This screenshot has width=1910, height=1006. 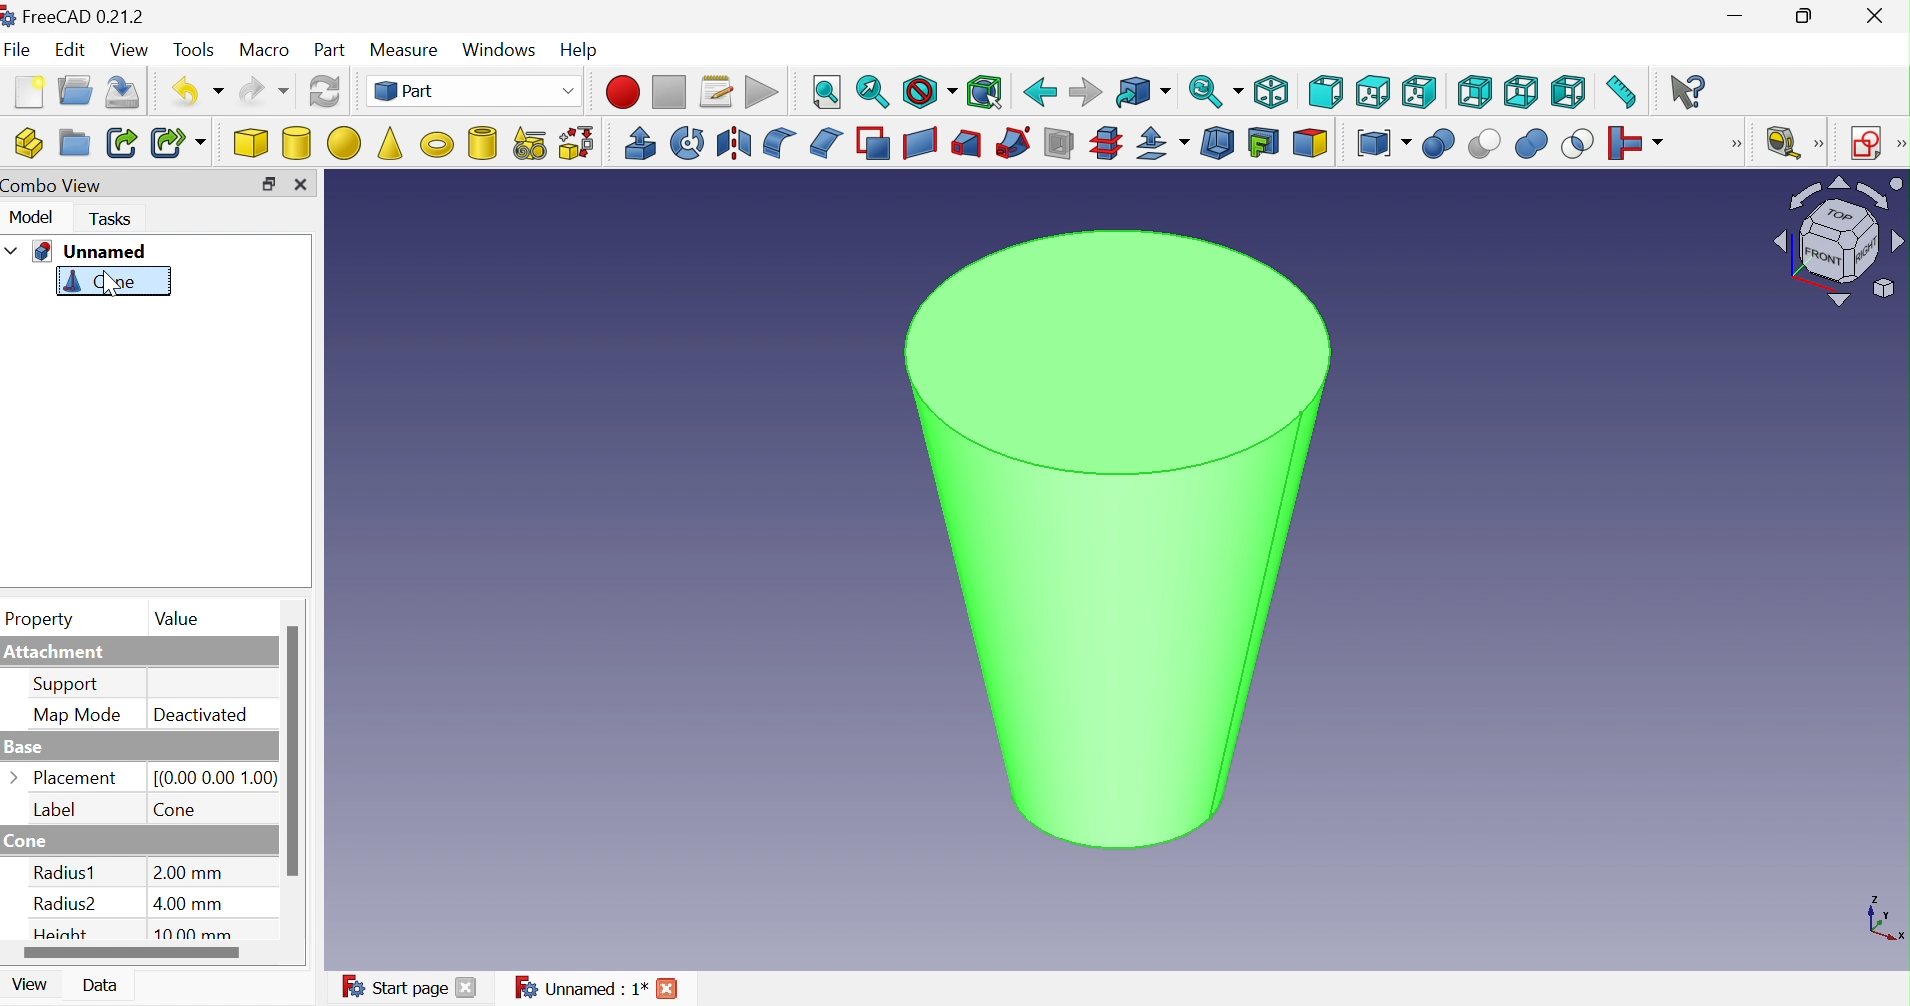 What do you see at coordinates (199, 934) in the screenshot?
I see `10.00 mm` at bounding box center [199, 934].